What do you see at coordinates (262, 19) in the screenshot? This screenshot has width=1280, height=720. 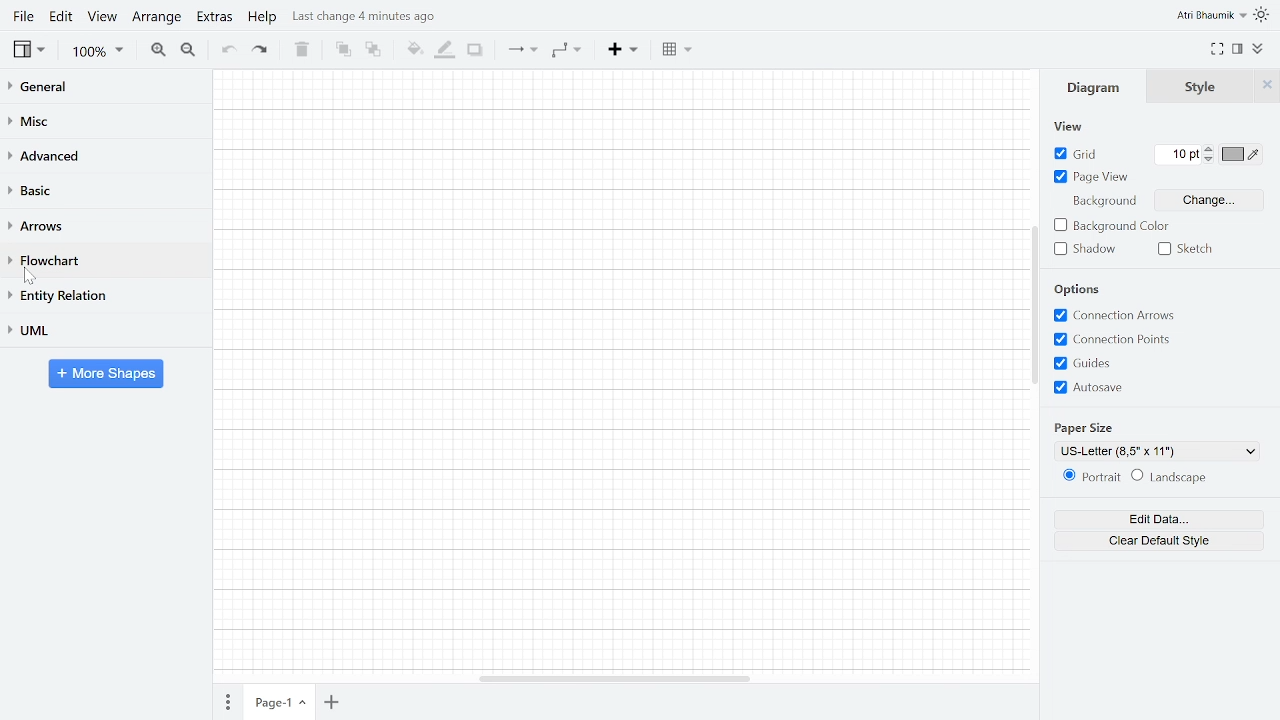 I see `Help` at bounding box center [262, 19].